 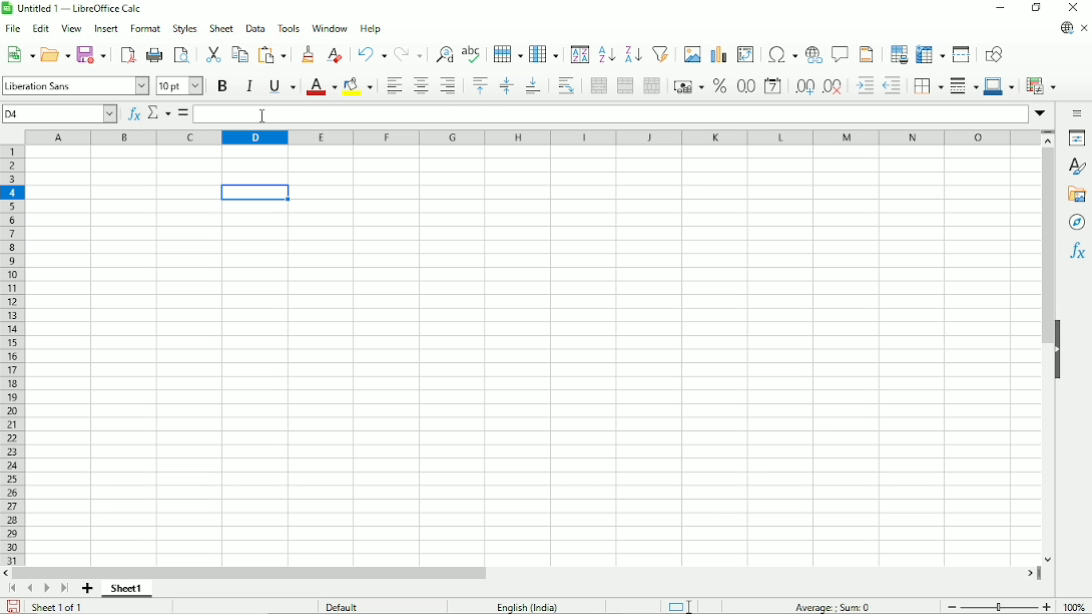 I want to click on Standard selection, so click(x=681, y=605).